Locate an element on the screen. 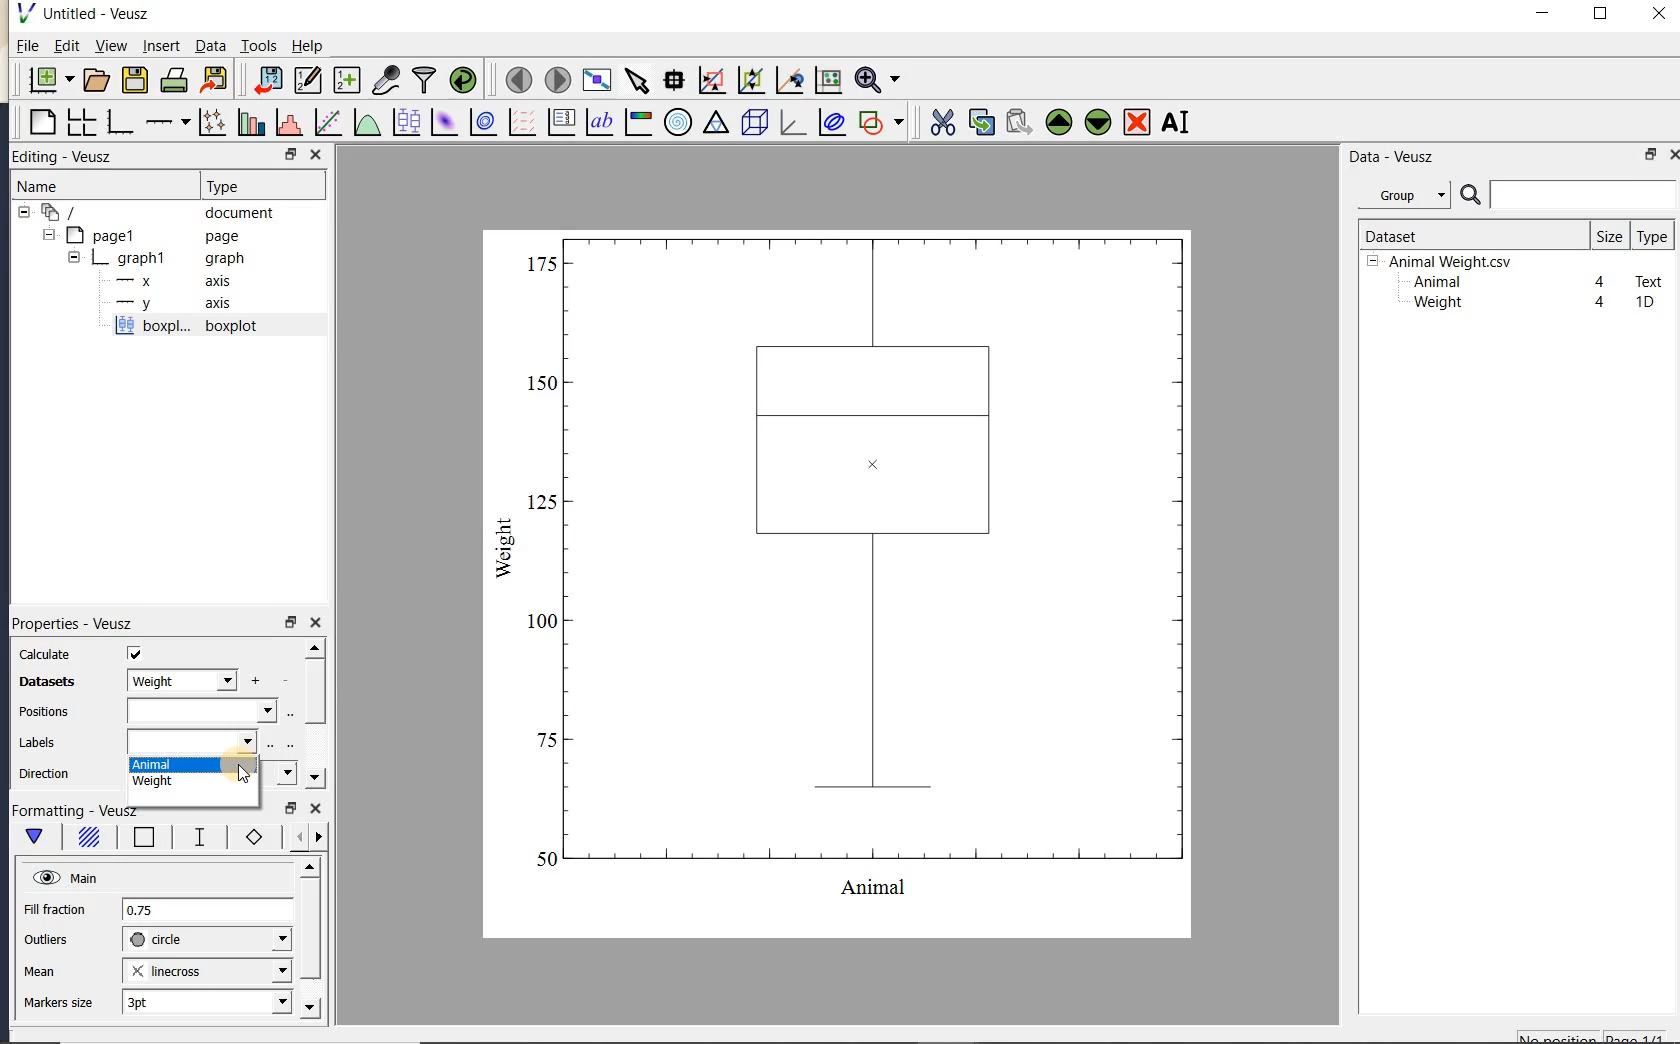 This screenshot has height=1044, width=1680. direction is located at coordinates (47, 773).